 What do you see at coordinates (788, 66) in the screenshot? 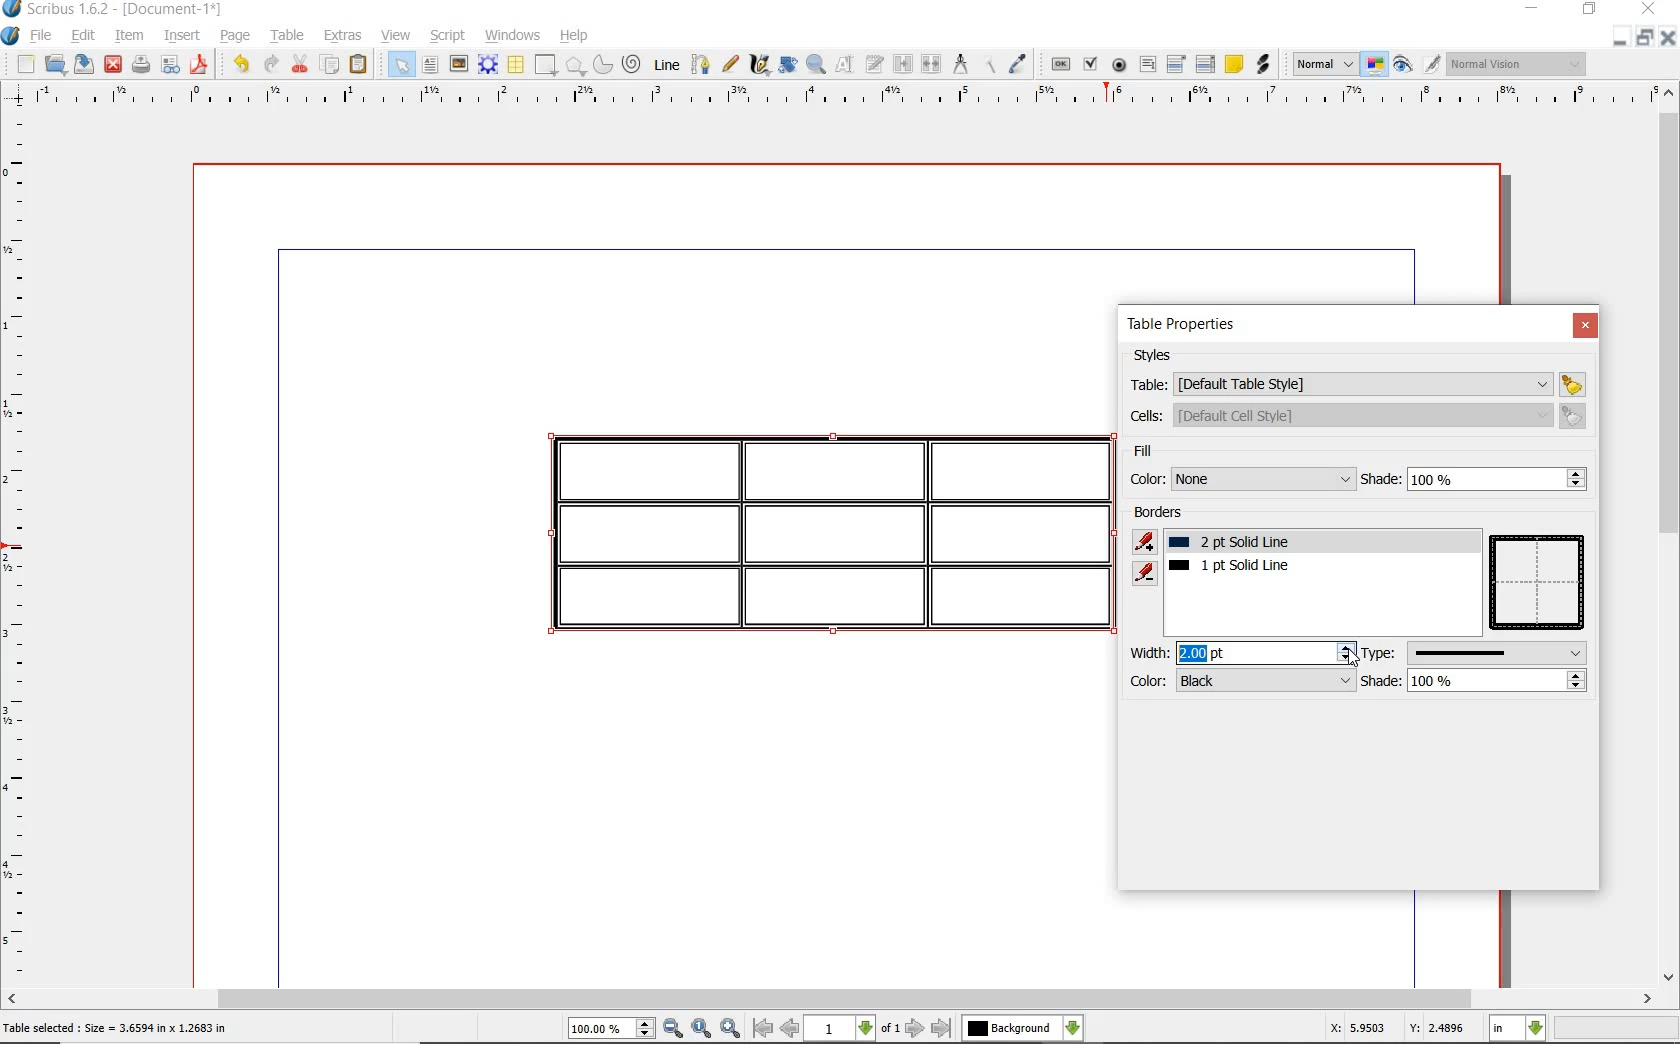
I see `rotate item` at bounding box center [788, 66].